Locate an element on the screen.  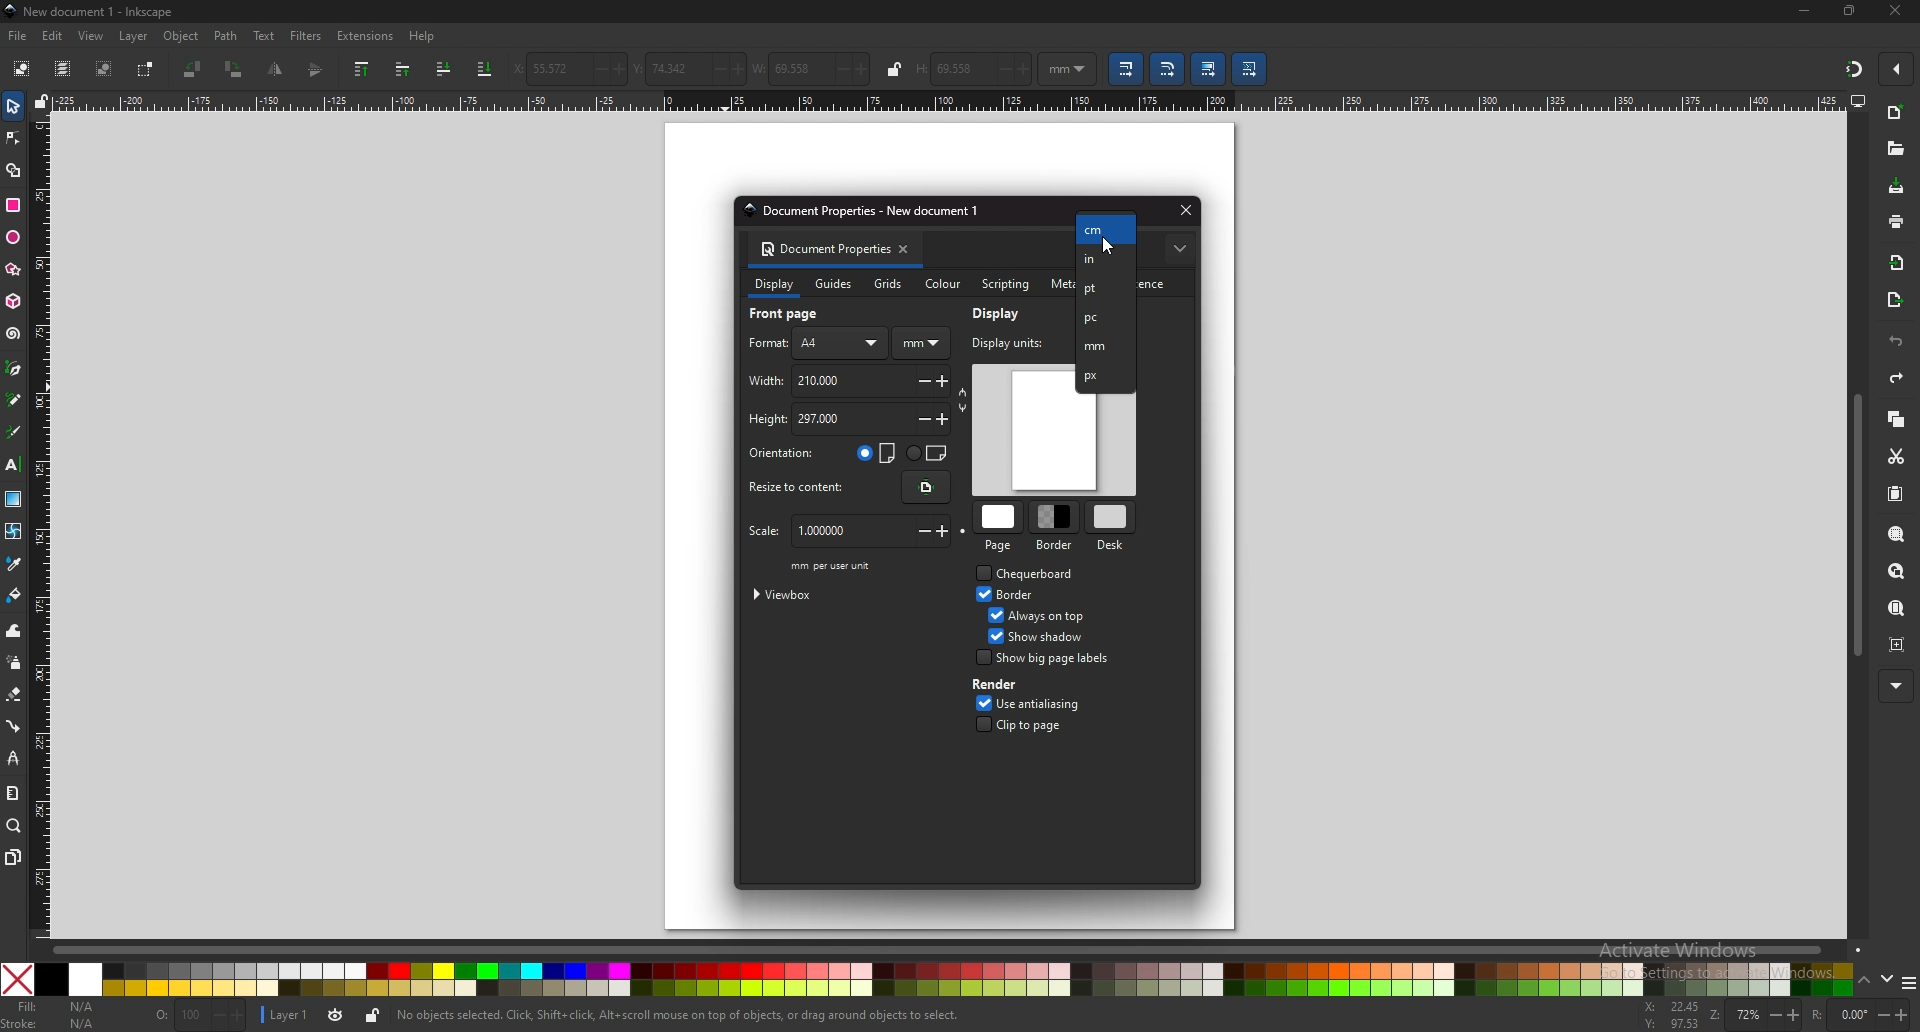
import is located at coordinates (1899, 265).